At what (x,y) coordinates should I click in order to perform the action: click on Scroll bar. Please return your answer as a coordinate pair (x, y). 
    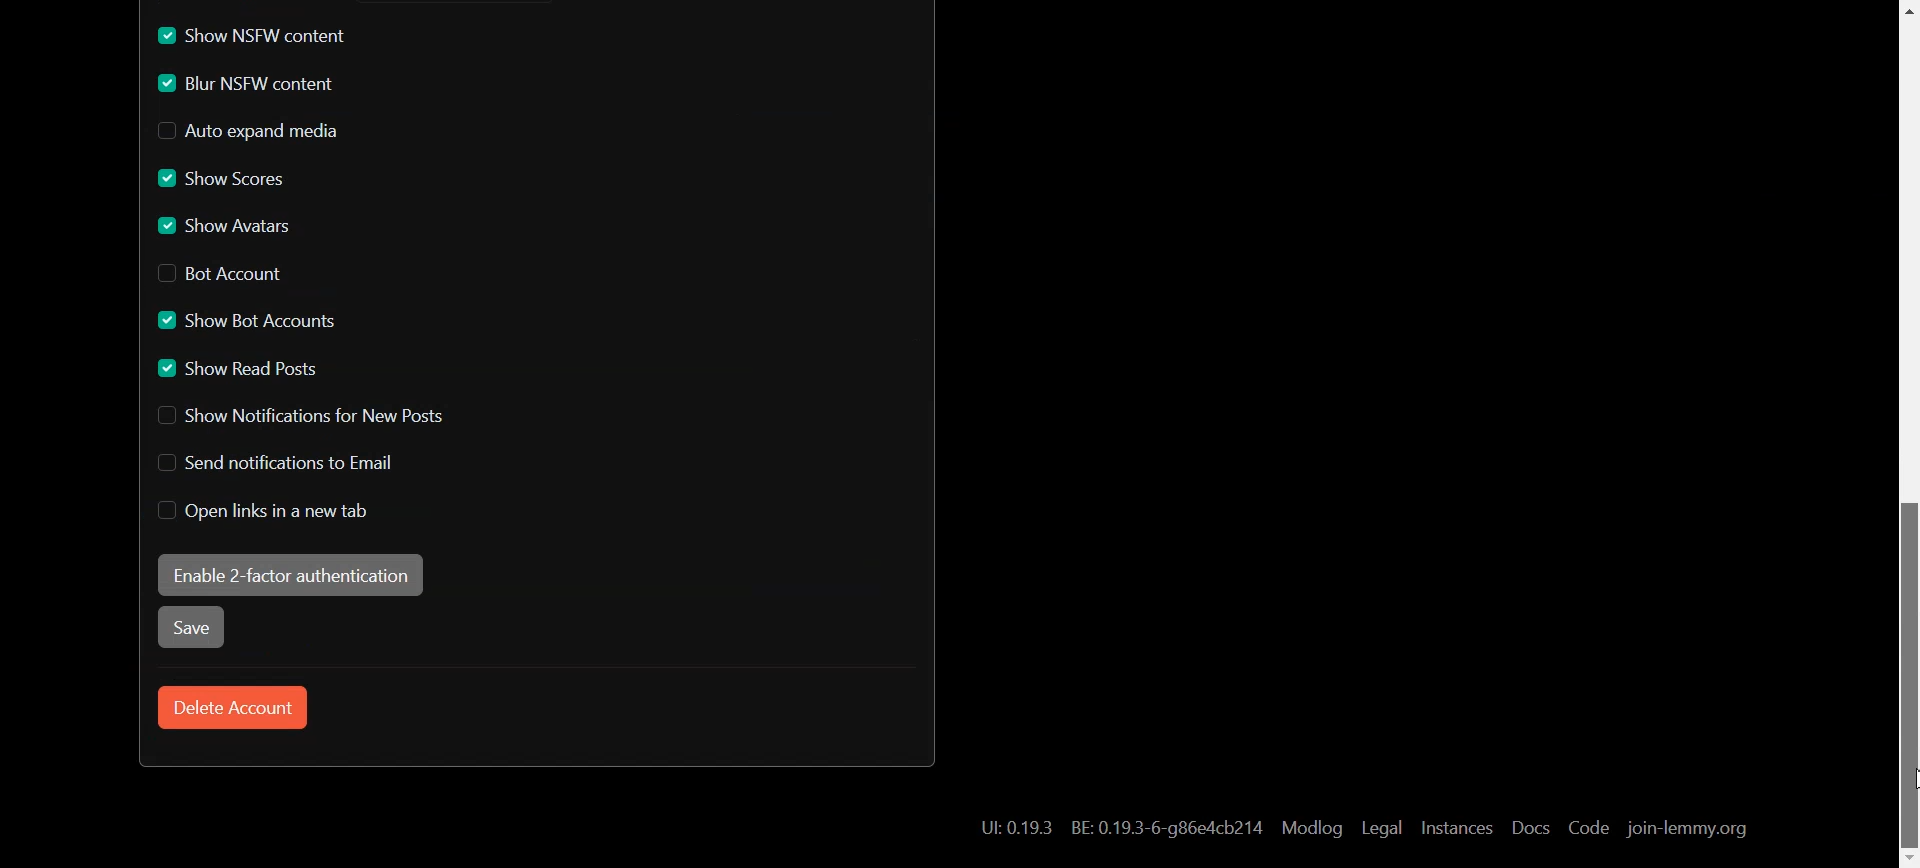
    Looking at the image, I should click on (1903, 434).